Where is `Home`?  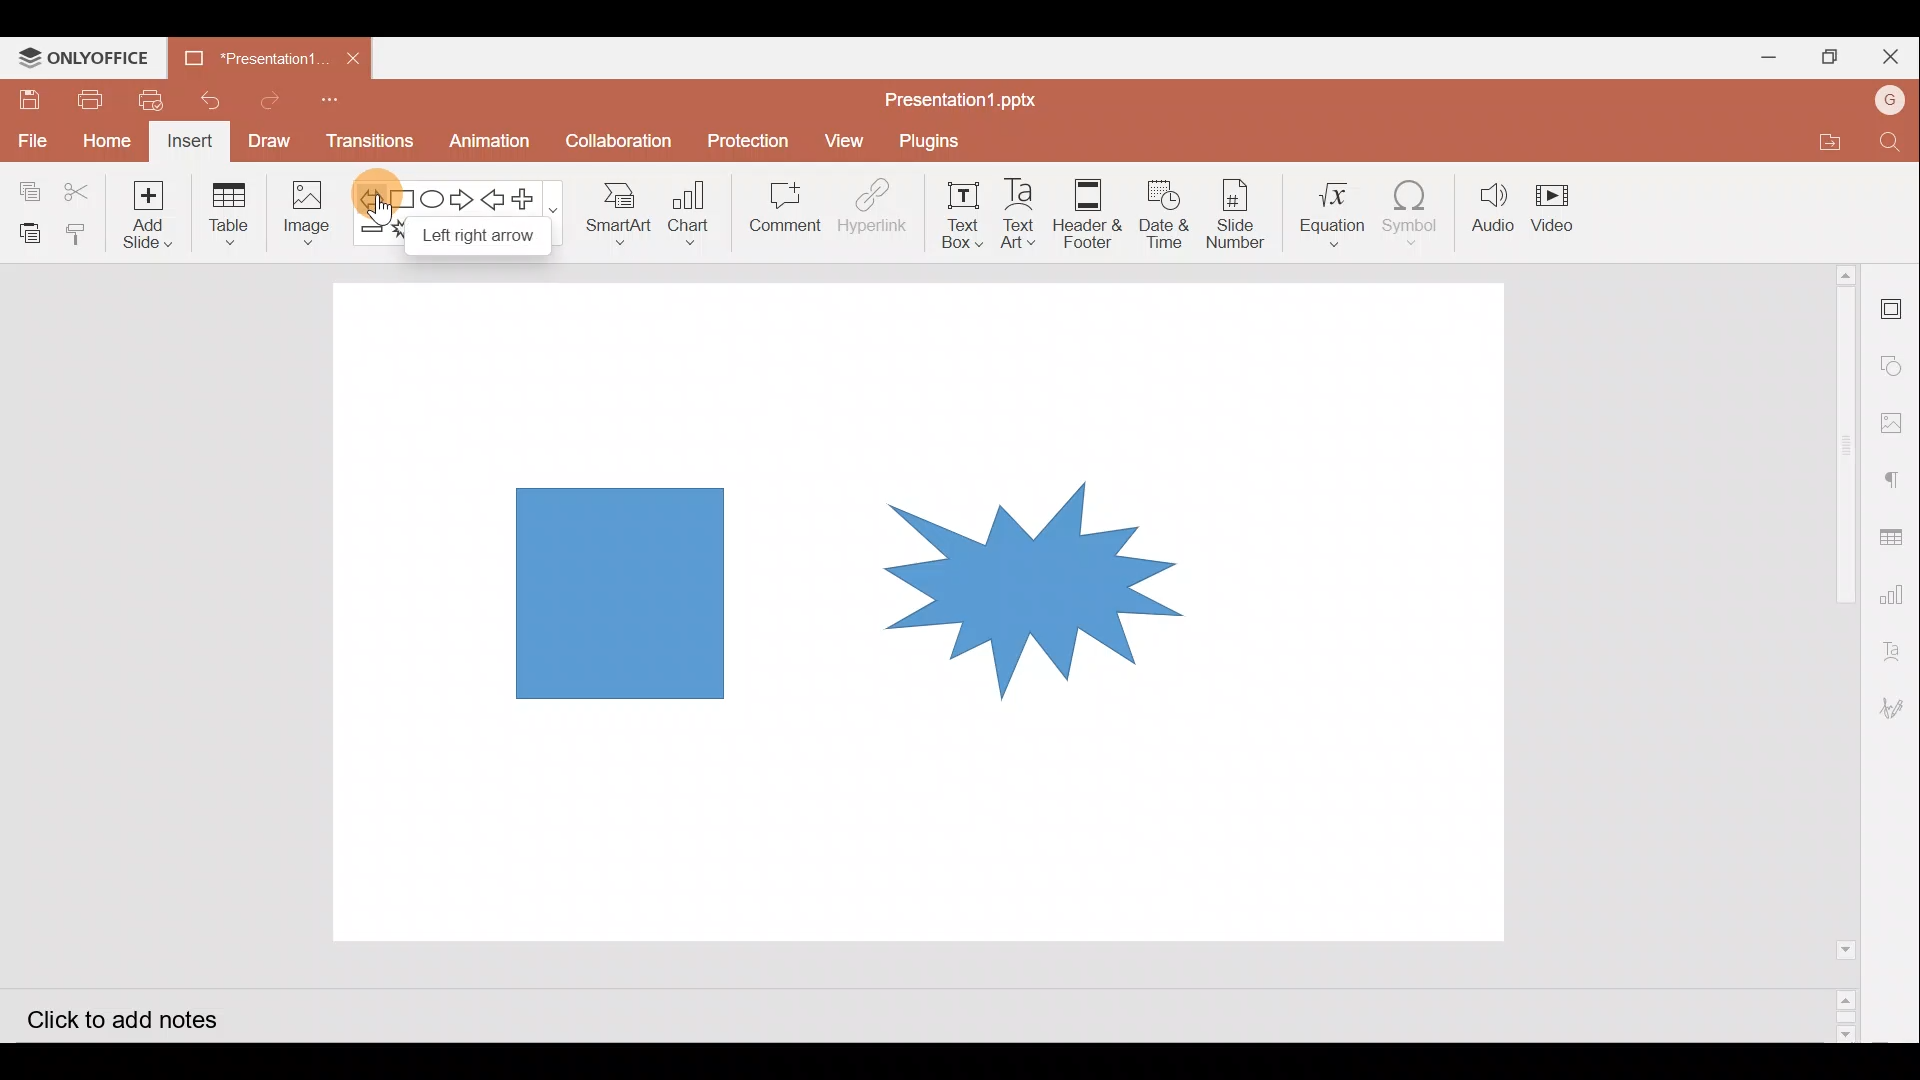
Home is located at coordinates (106, 143).